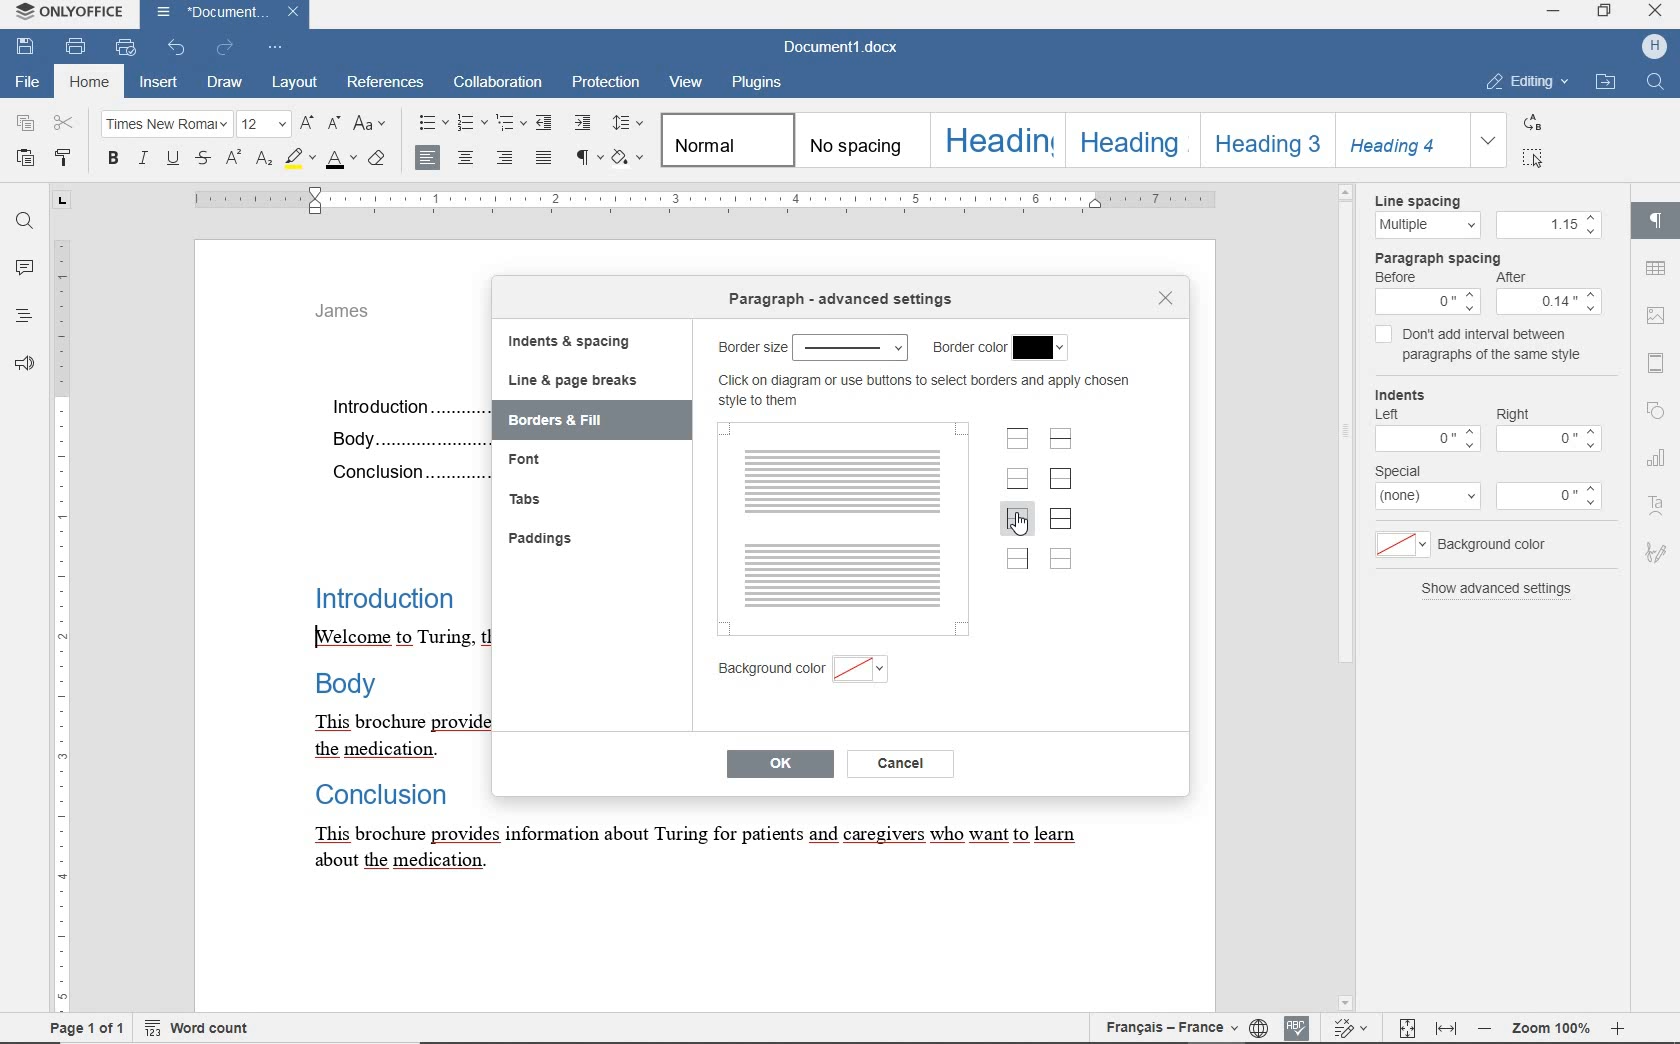 Image resolution: width=1680 pixels, height=1044 pixels. Describe the element at coordinates (1406, 1029) in the screenshot. I see `track changes` at that location.